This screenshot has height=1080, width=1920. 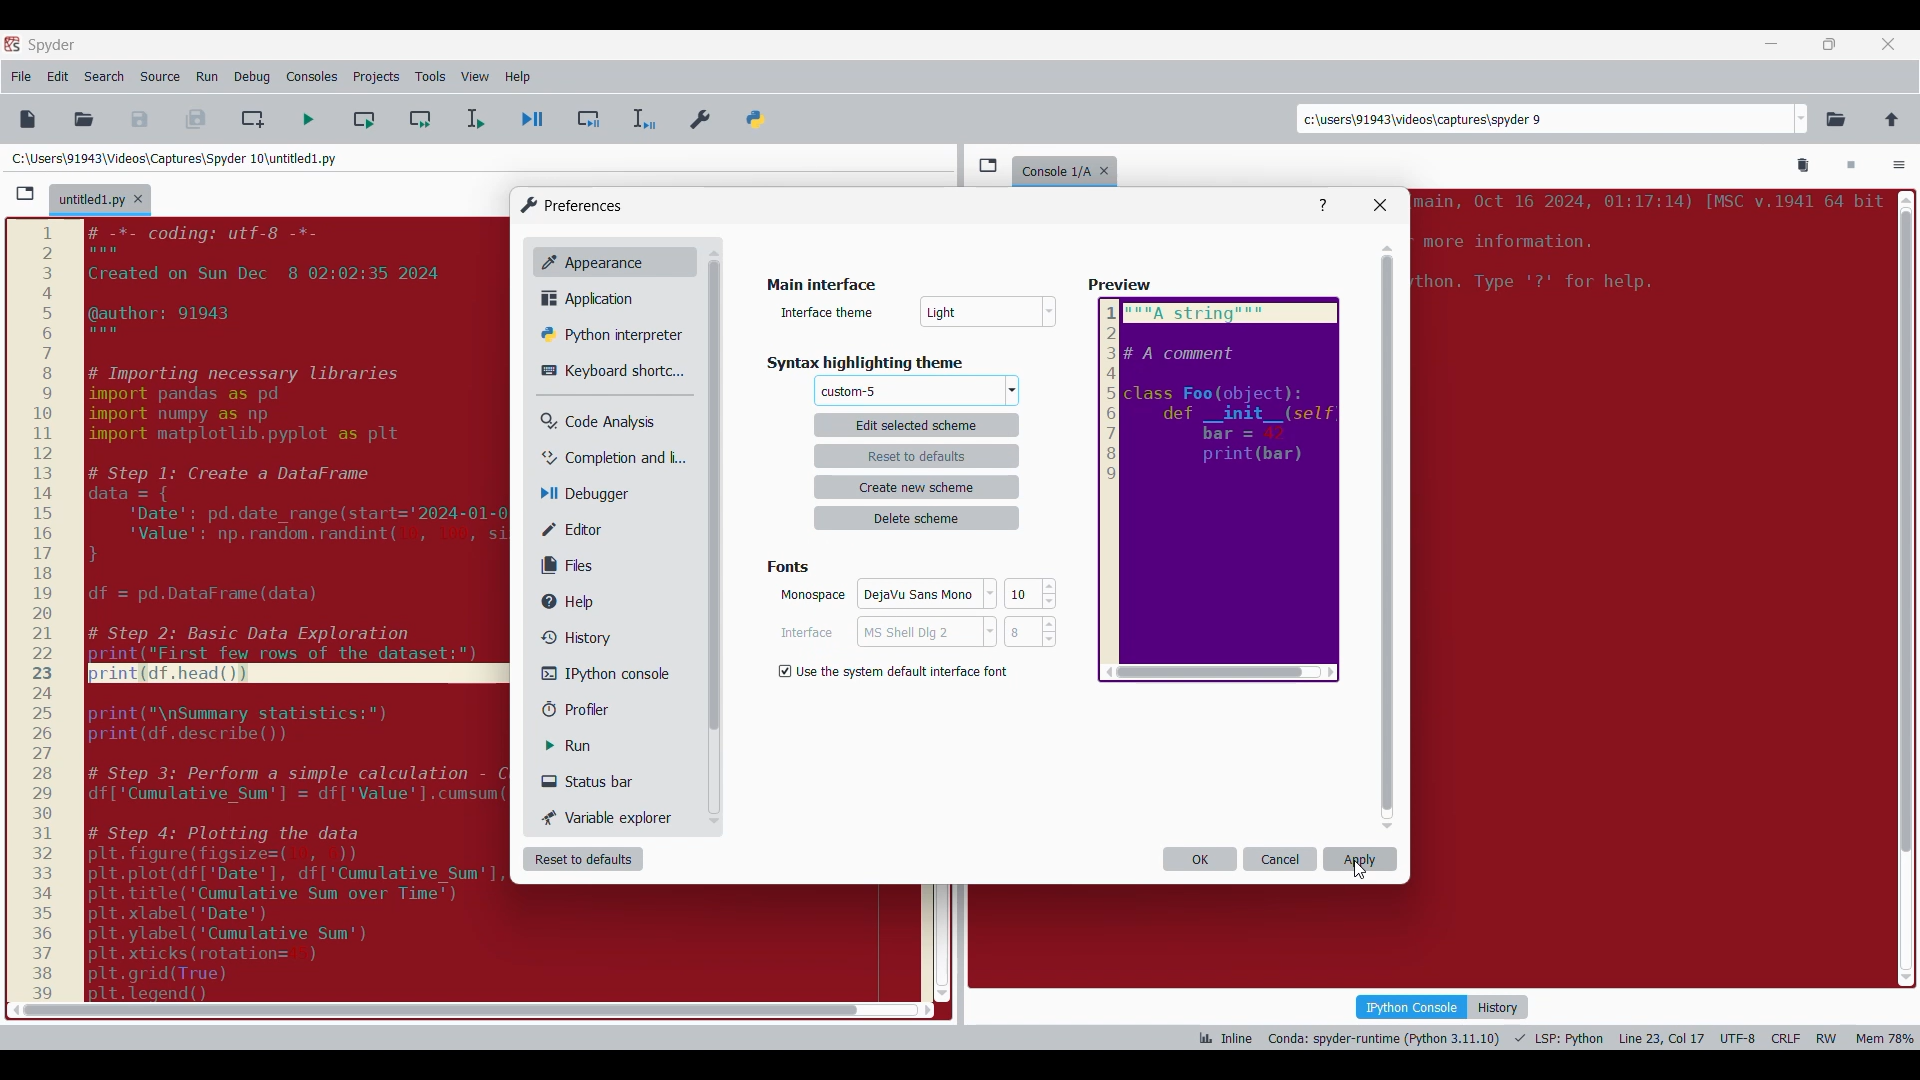 I want to click on Apply, so click(x=1360, y=859).